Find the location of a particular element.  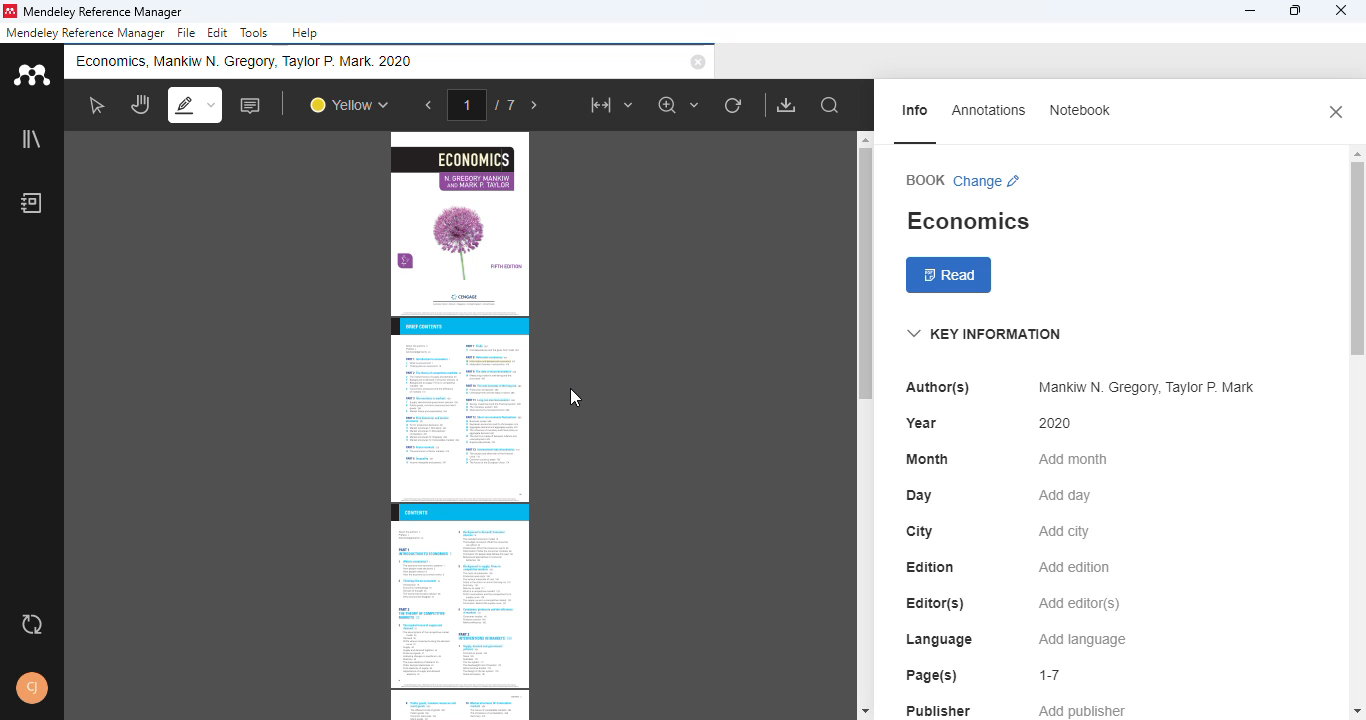

month is located at coordinates (927, 459).